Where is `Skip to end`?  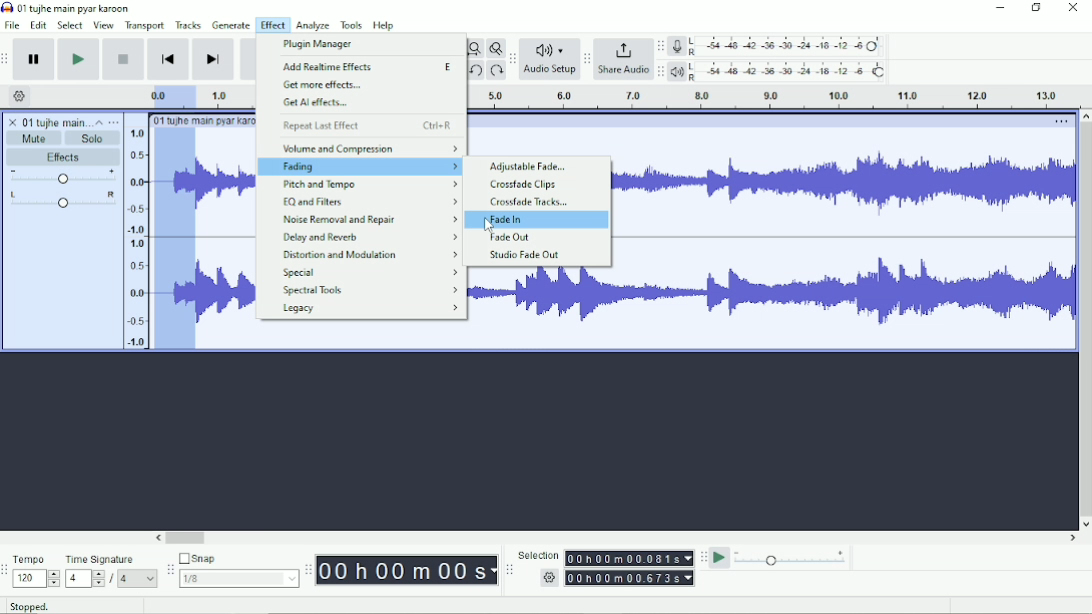 Skip to end is located at coordinates (213, 60).